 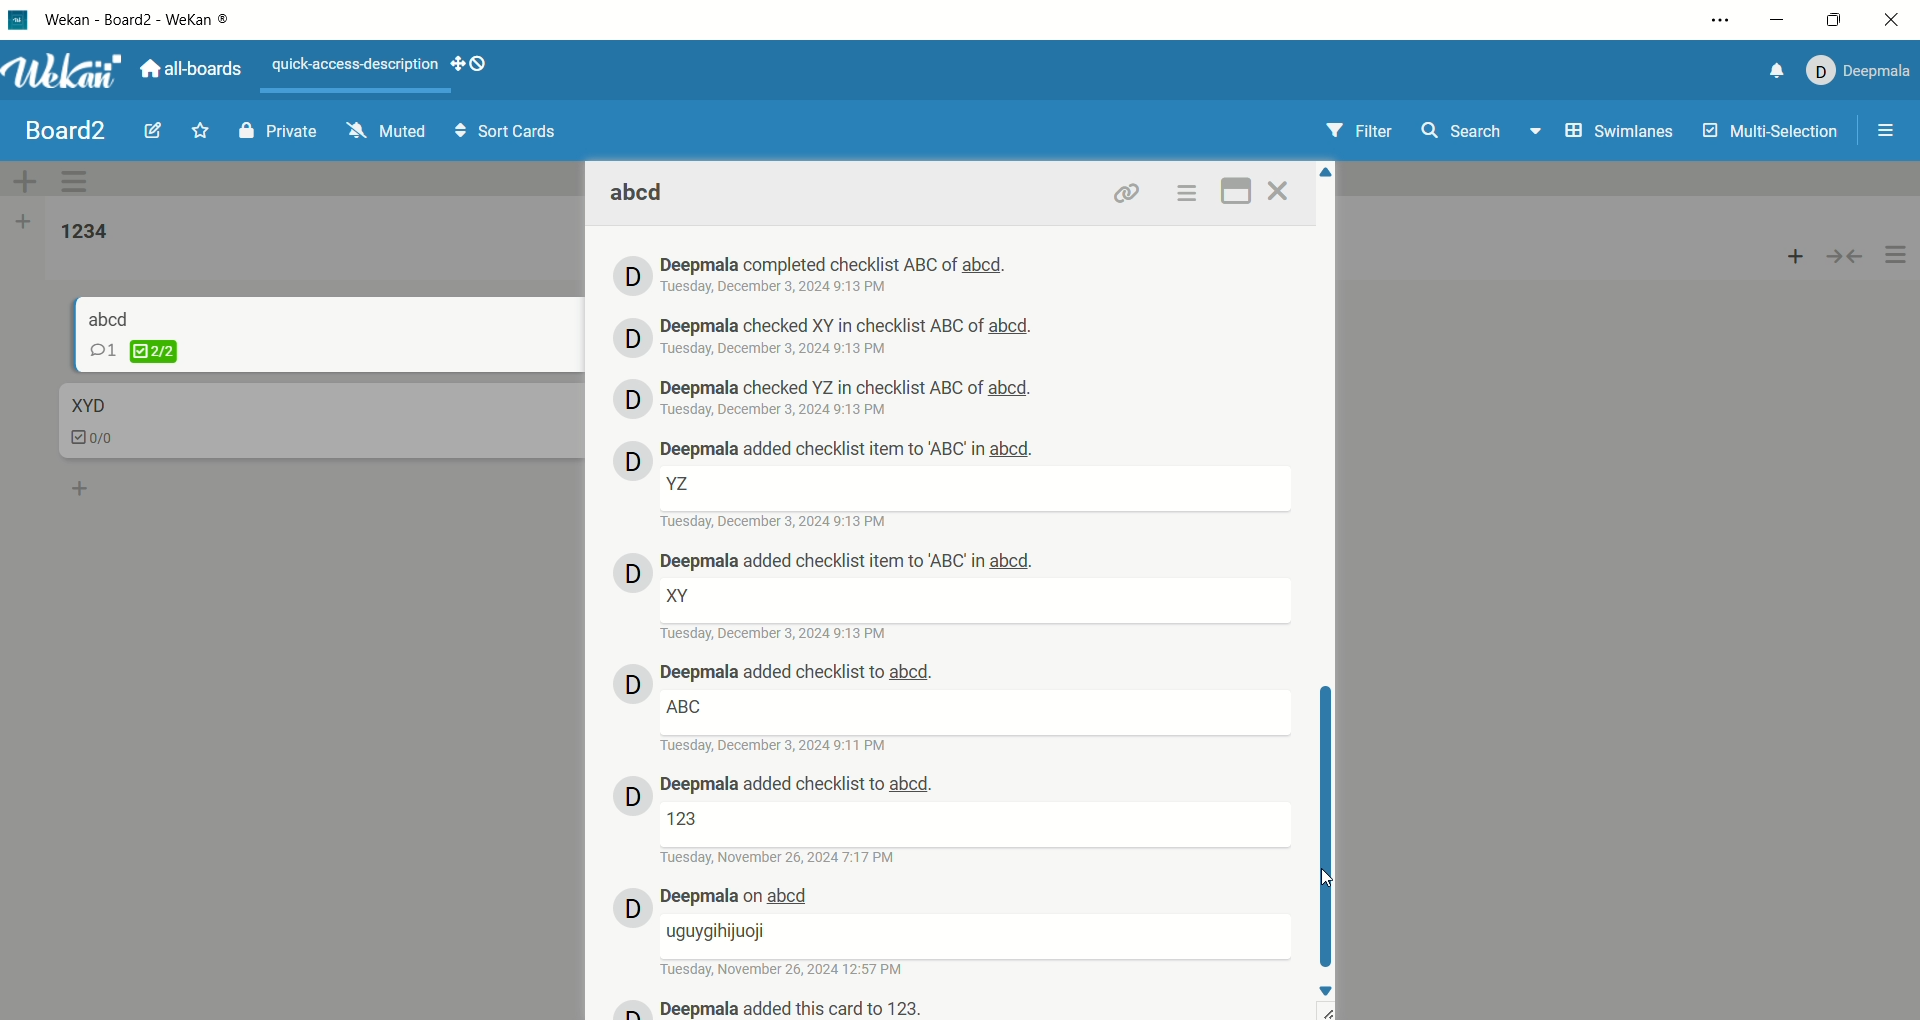 I want to click on Up, so click(x=1327, y=176).